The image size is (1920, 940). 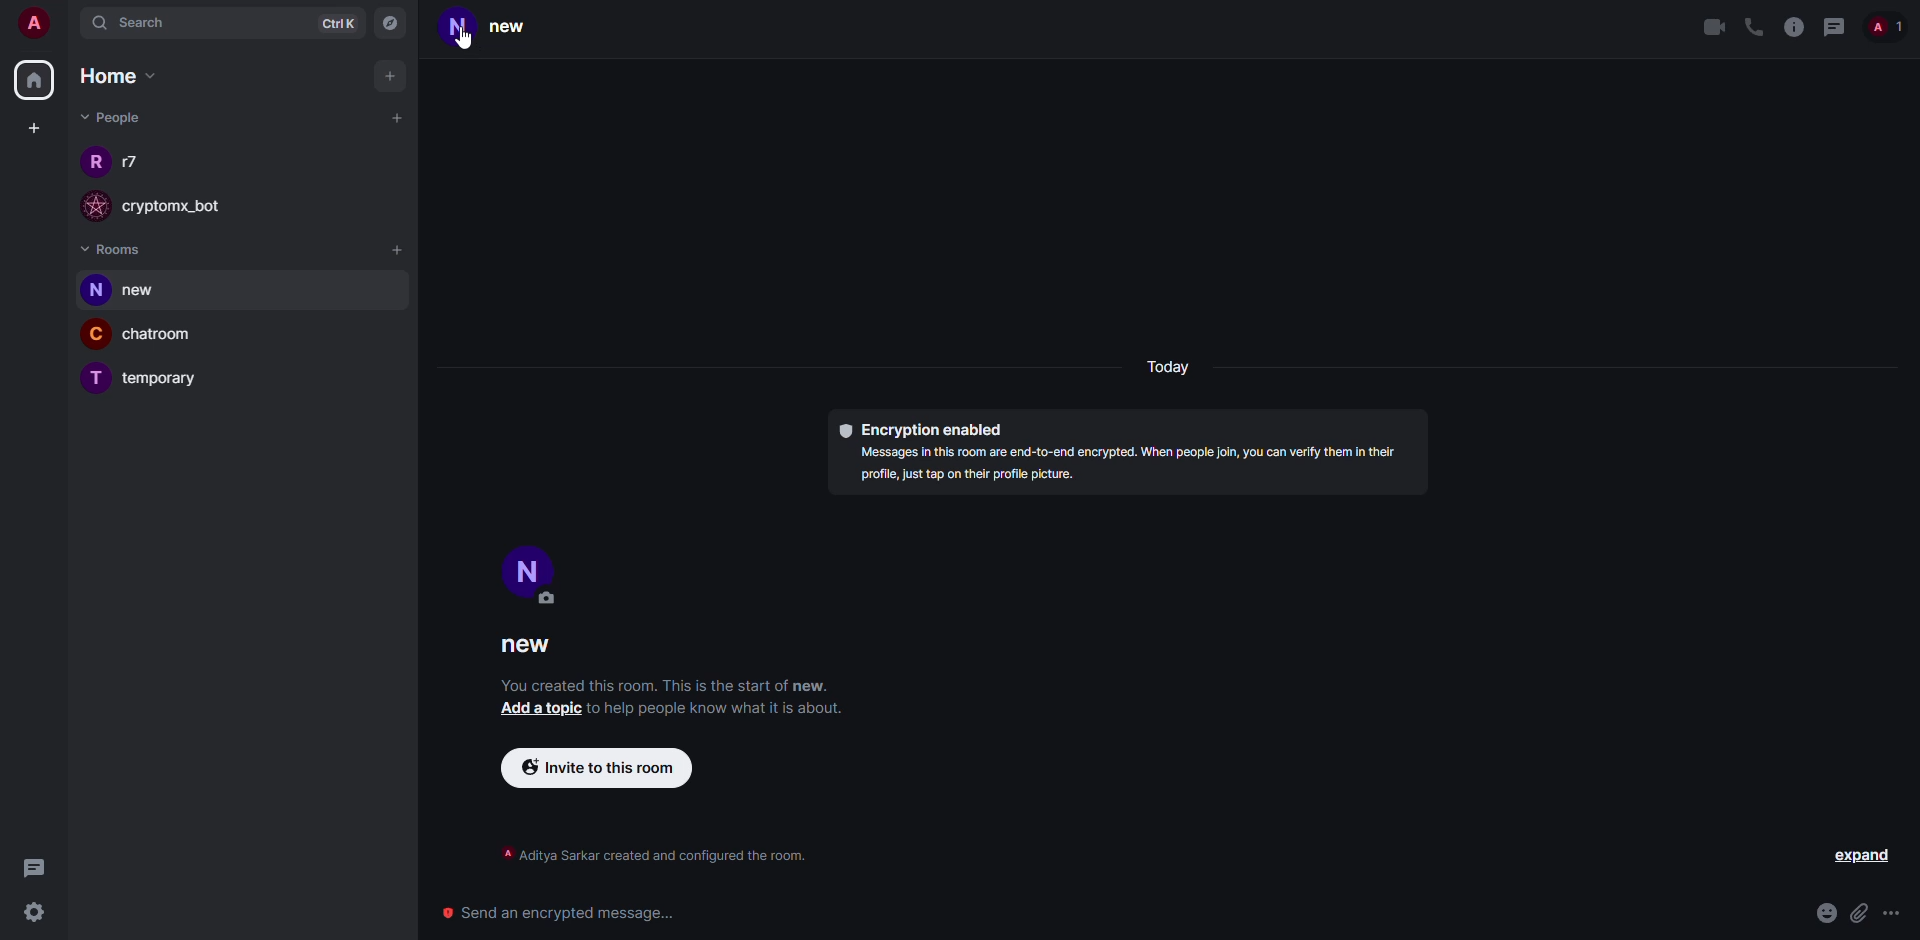 What do you see at coordinates (140, 24) in the screenshot?
I see `search` at bounding box center [140, 24].